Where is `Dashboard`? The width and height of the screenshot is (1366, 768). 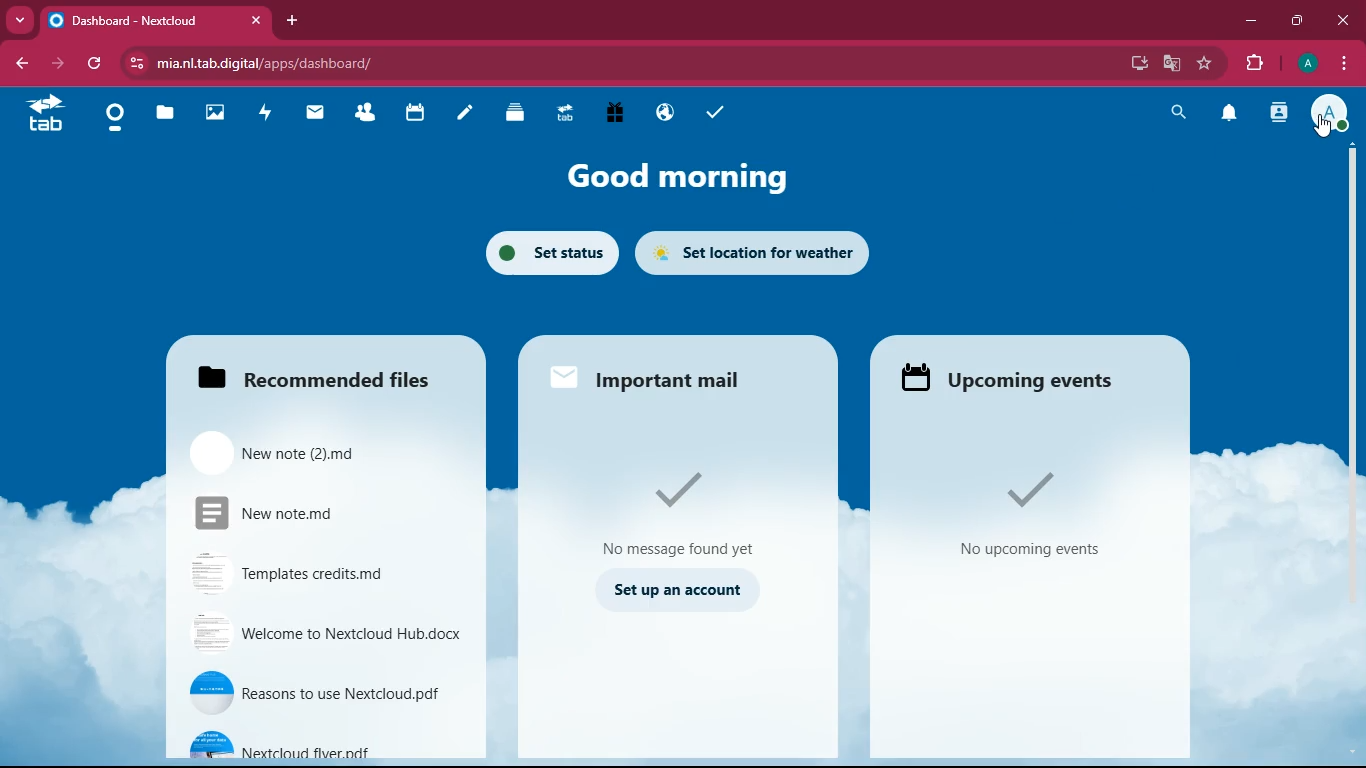 Dashboard is located at coordinates (127, 22).